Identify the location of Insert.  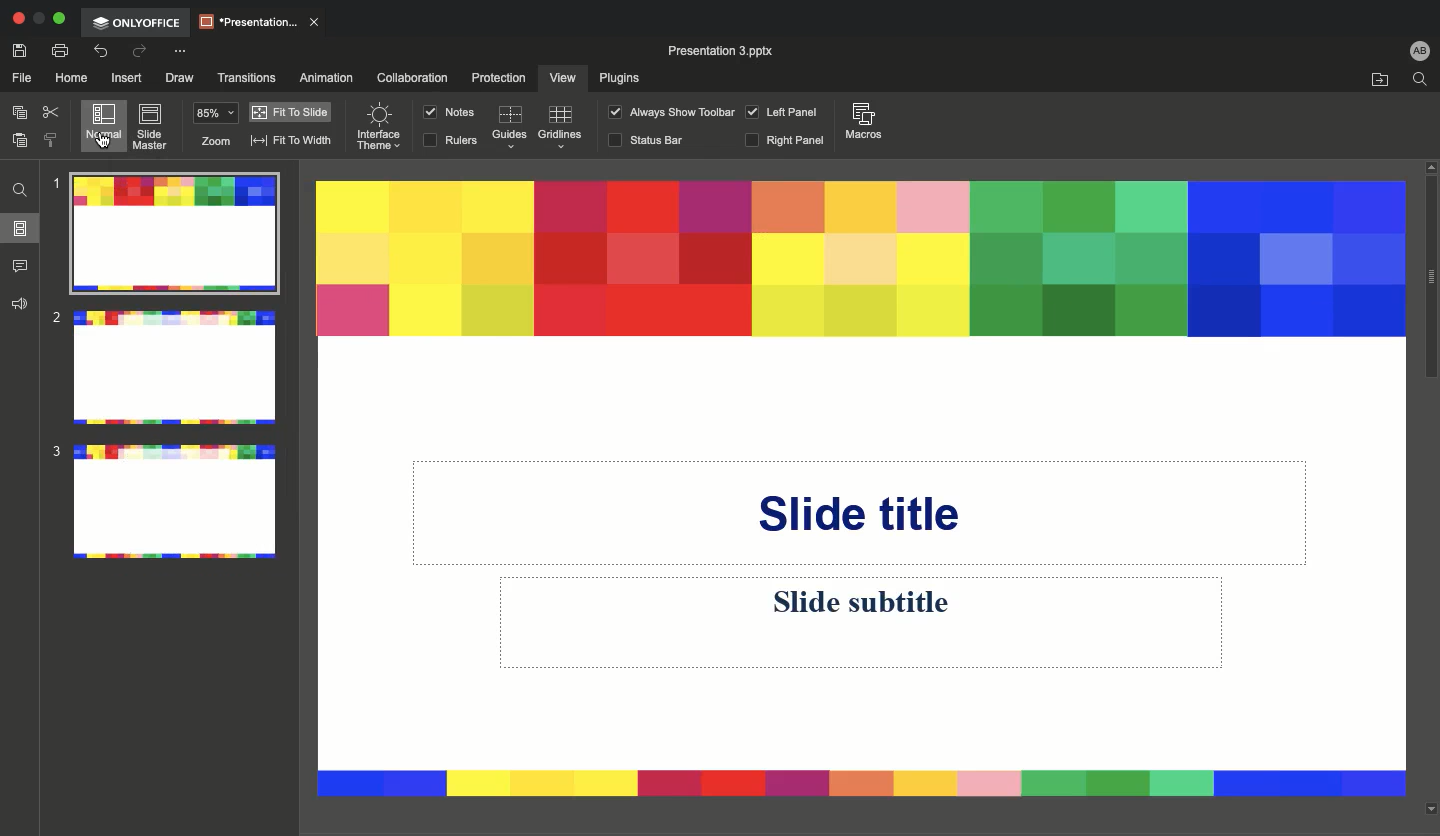
(126, 76).